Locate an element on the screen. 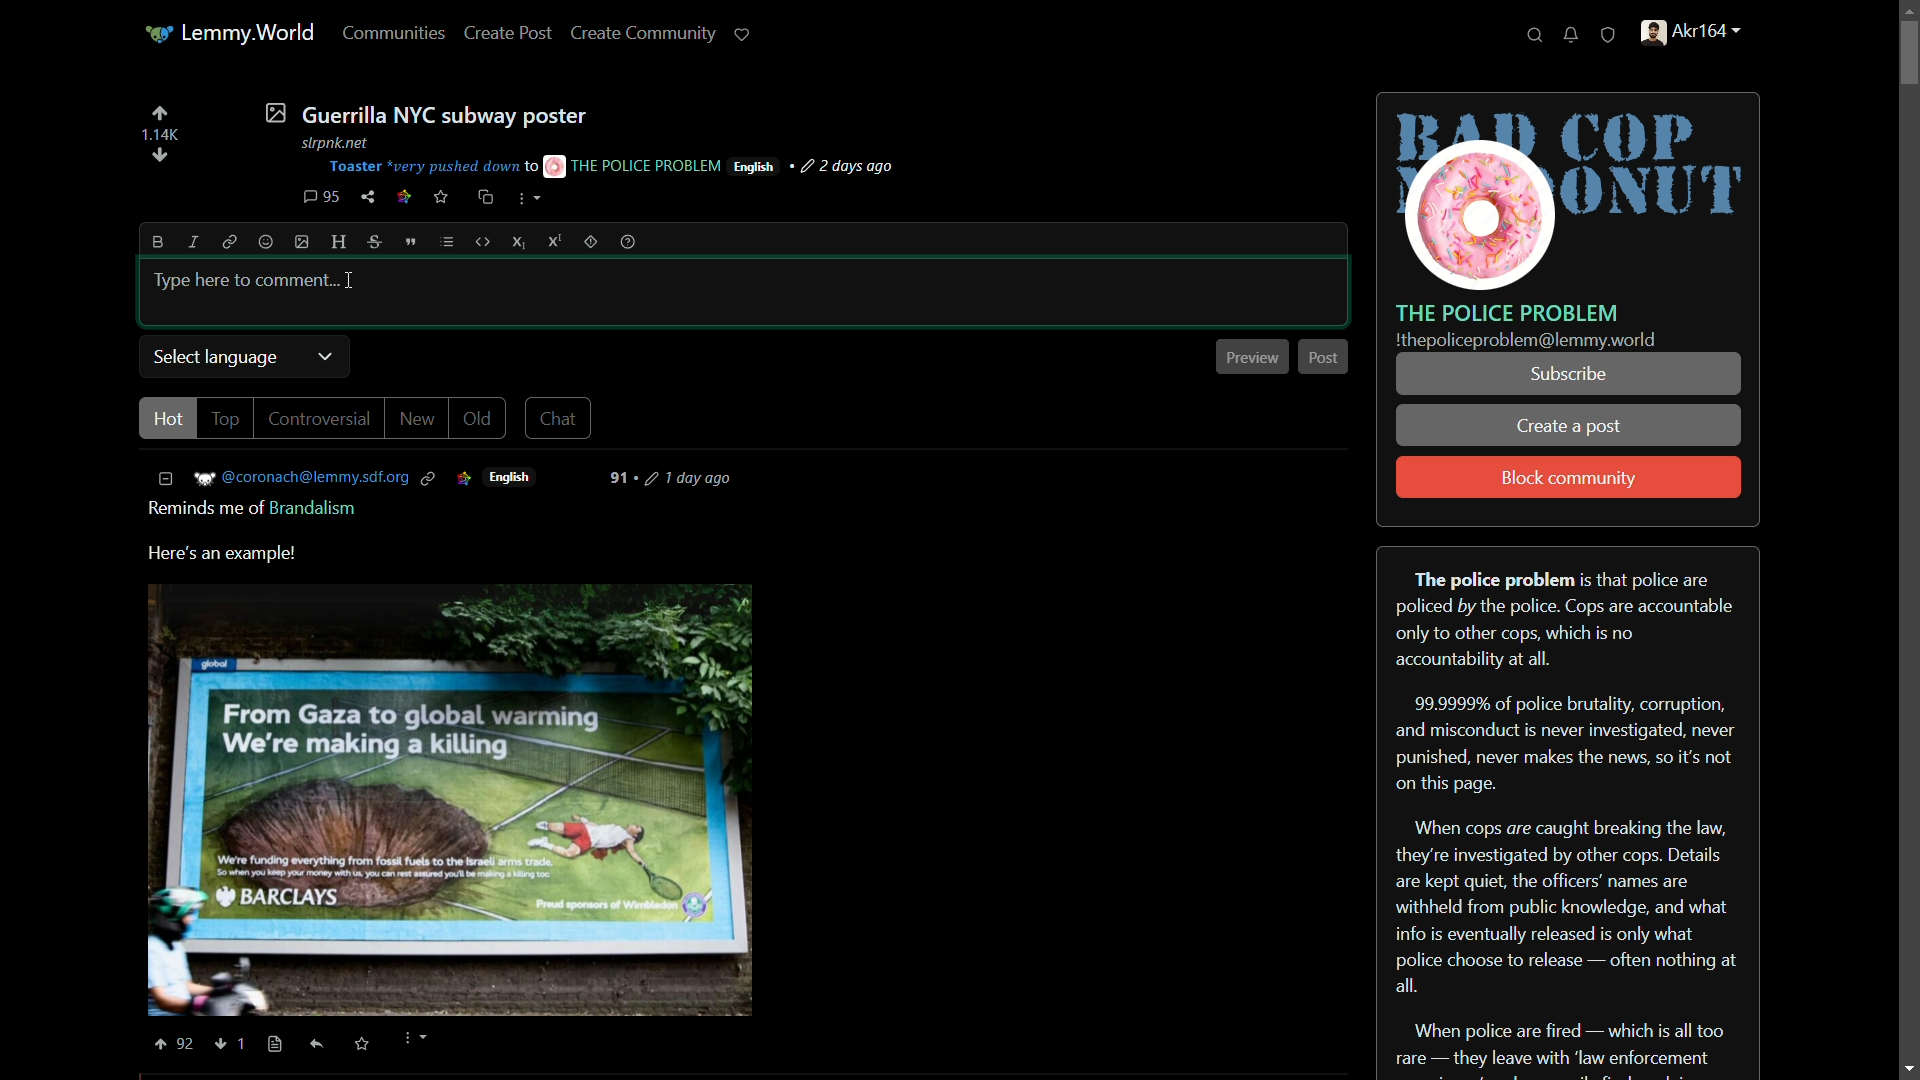 Image resolution: width=1920 pixels, height=1080 pixels. scroll up is located at coordinates (1906, 13).